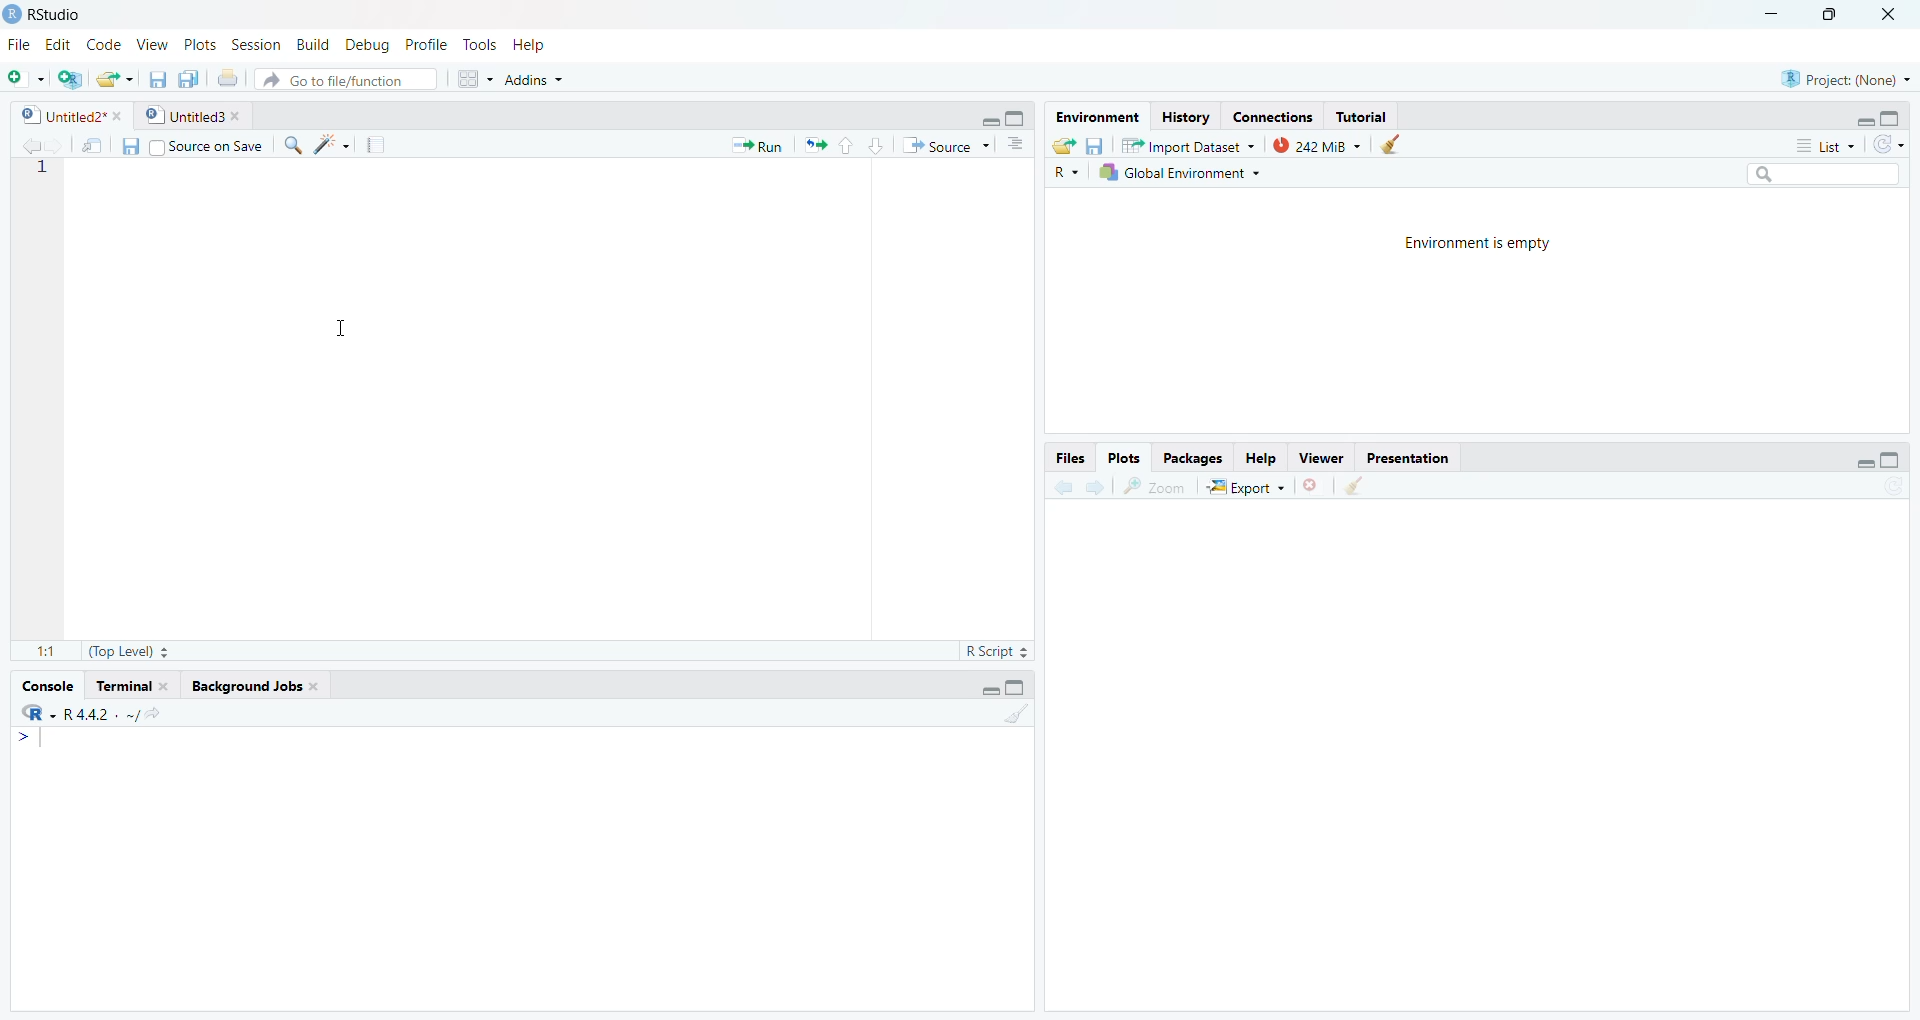 This screenshot has height=1020, width=1920. Describe the element at coordinates (1864, 463) in the screenshot. I see `minimize` at that location.